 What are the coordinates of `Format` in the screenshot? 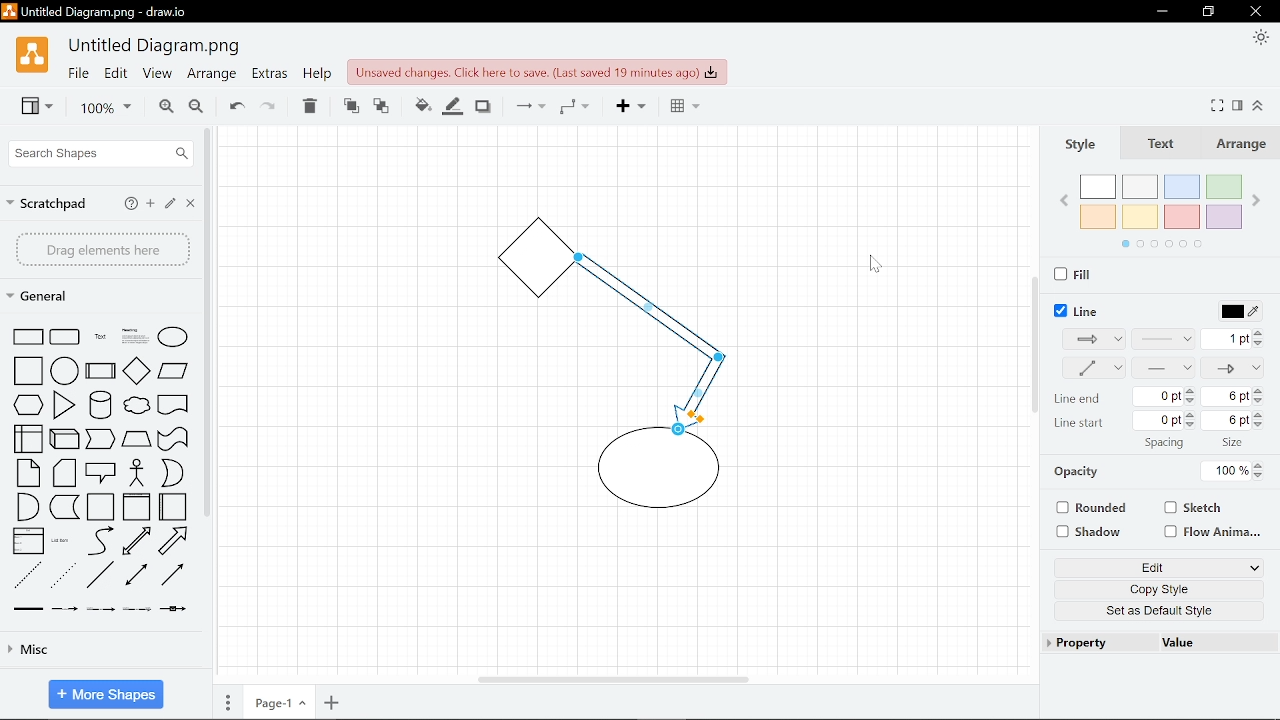 It's located at (1240, 105).